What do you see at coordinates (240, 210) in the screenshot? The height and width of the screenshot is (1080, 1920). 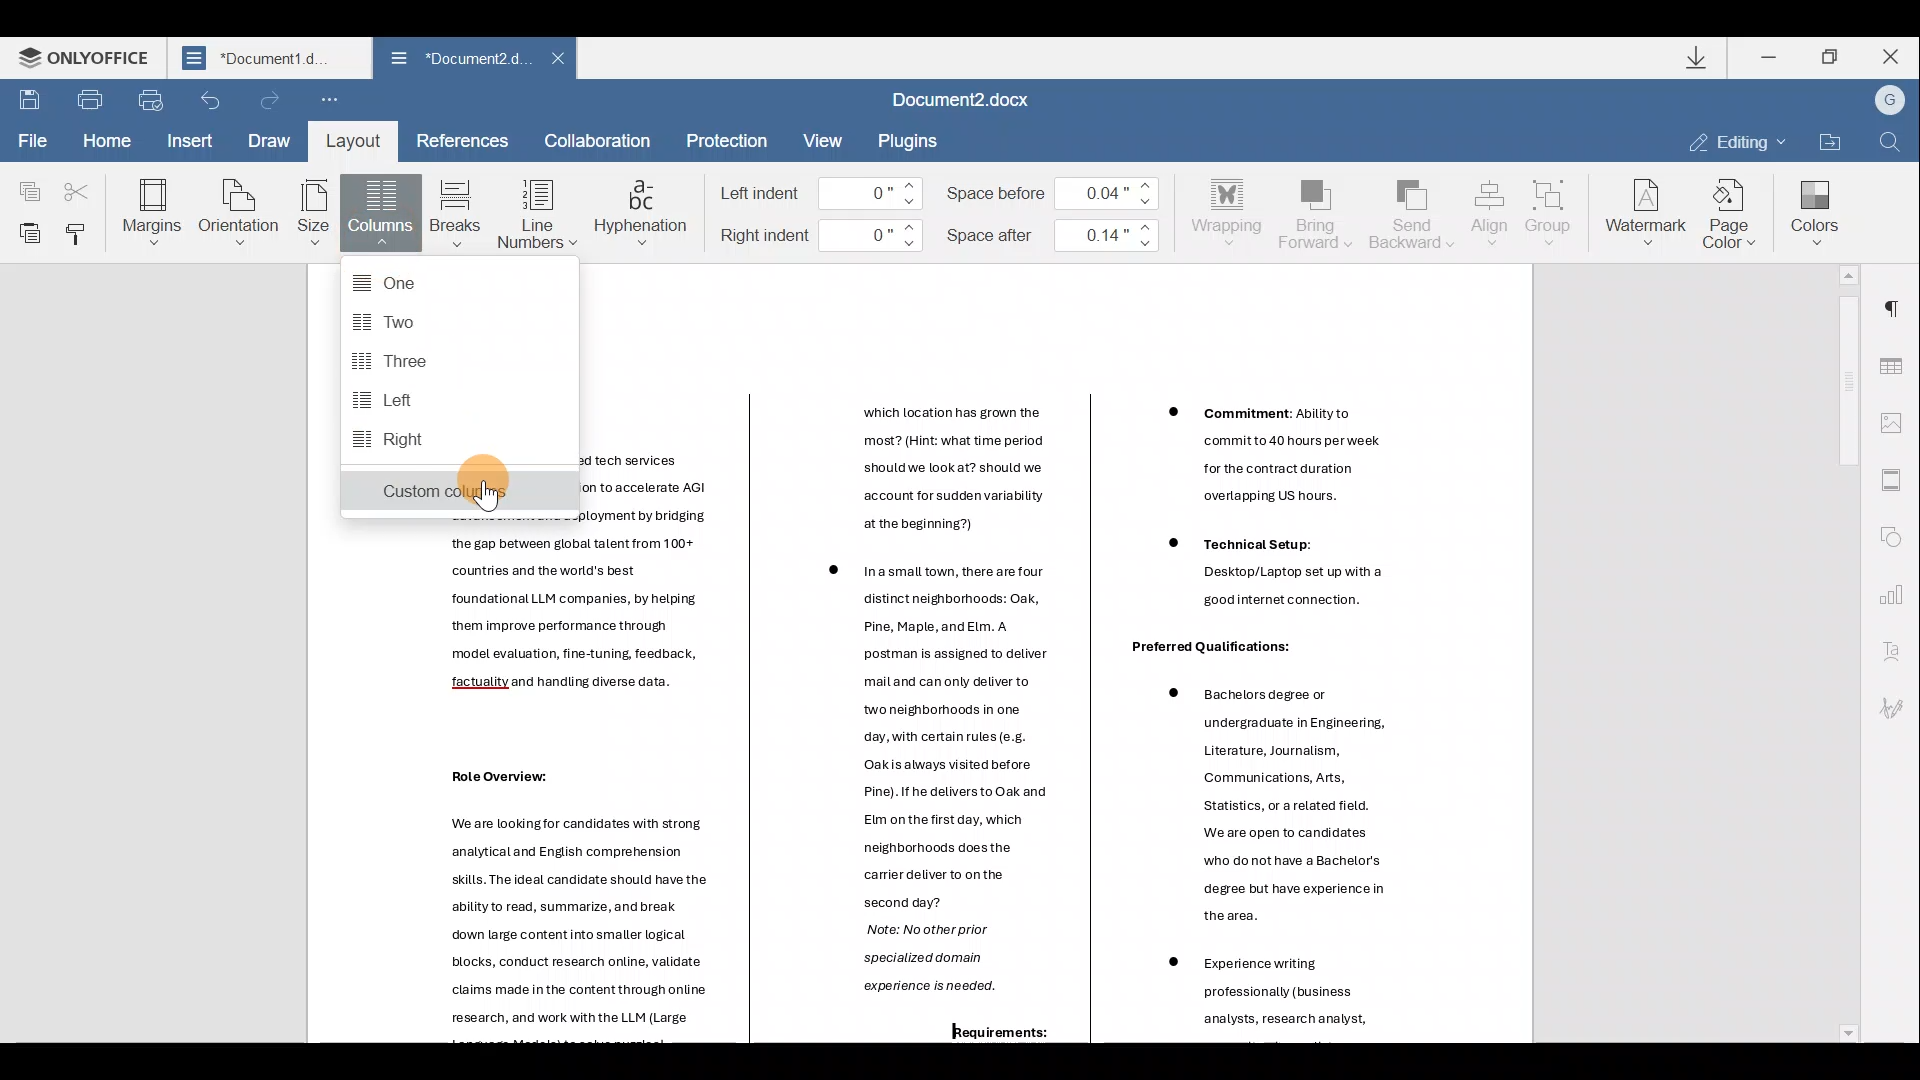 I see `Orientation` at bounding box center [240, 210].